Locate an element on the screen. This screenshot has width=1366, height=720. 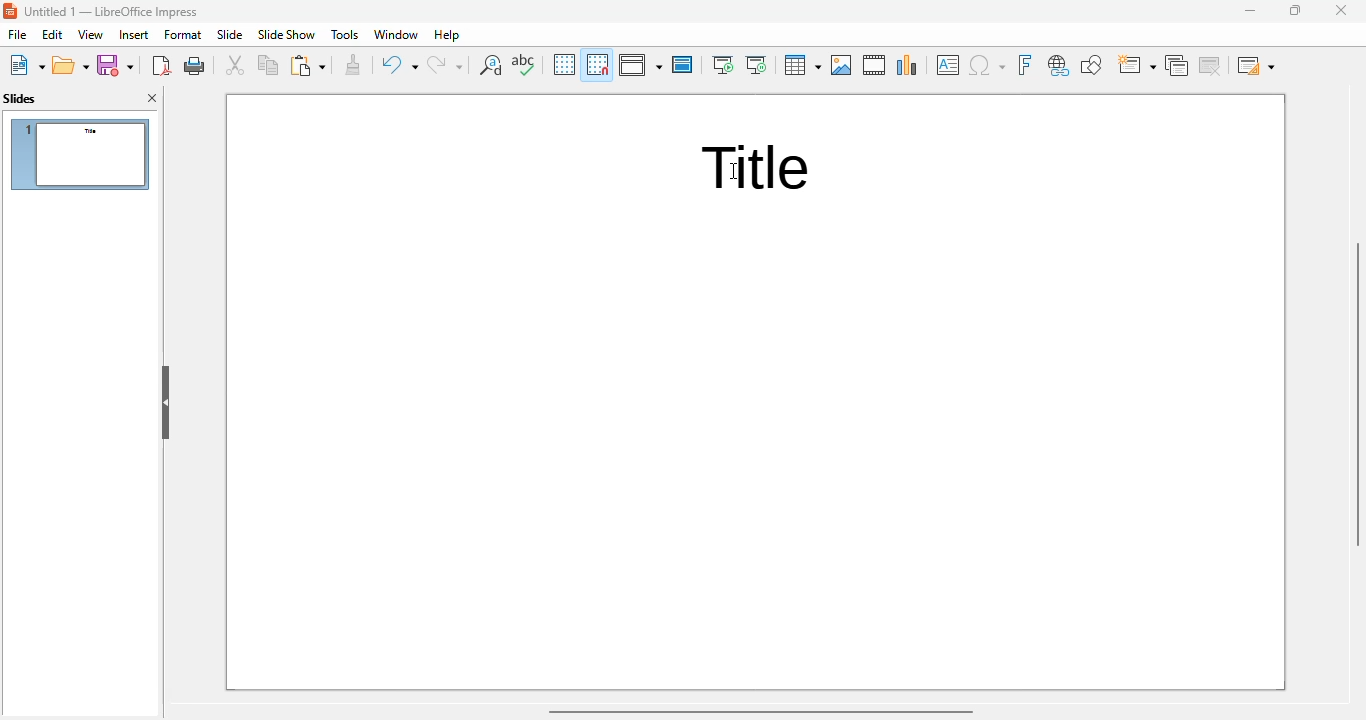
window is located at coordinates (397, 35).